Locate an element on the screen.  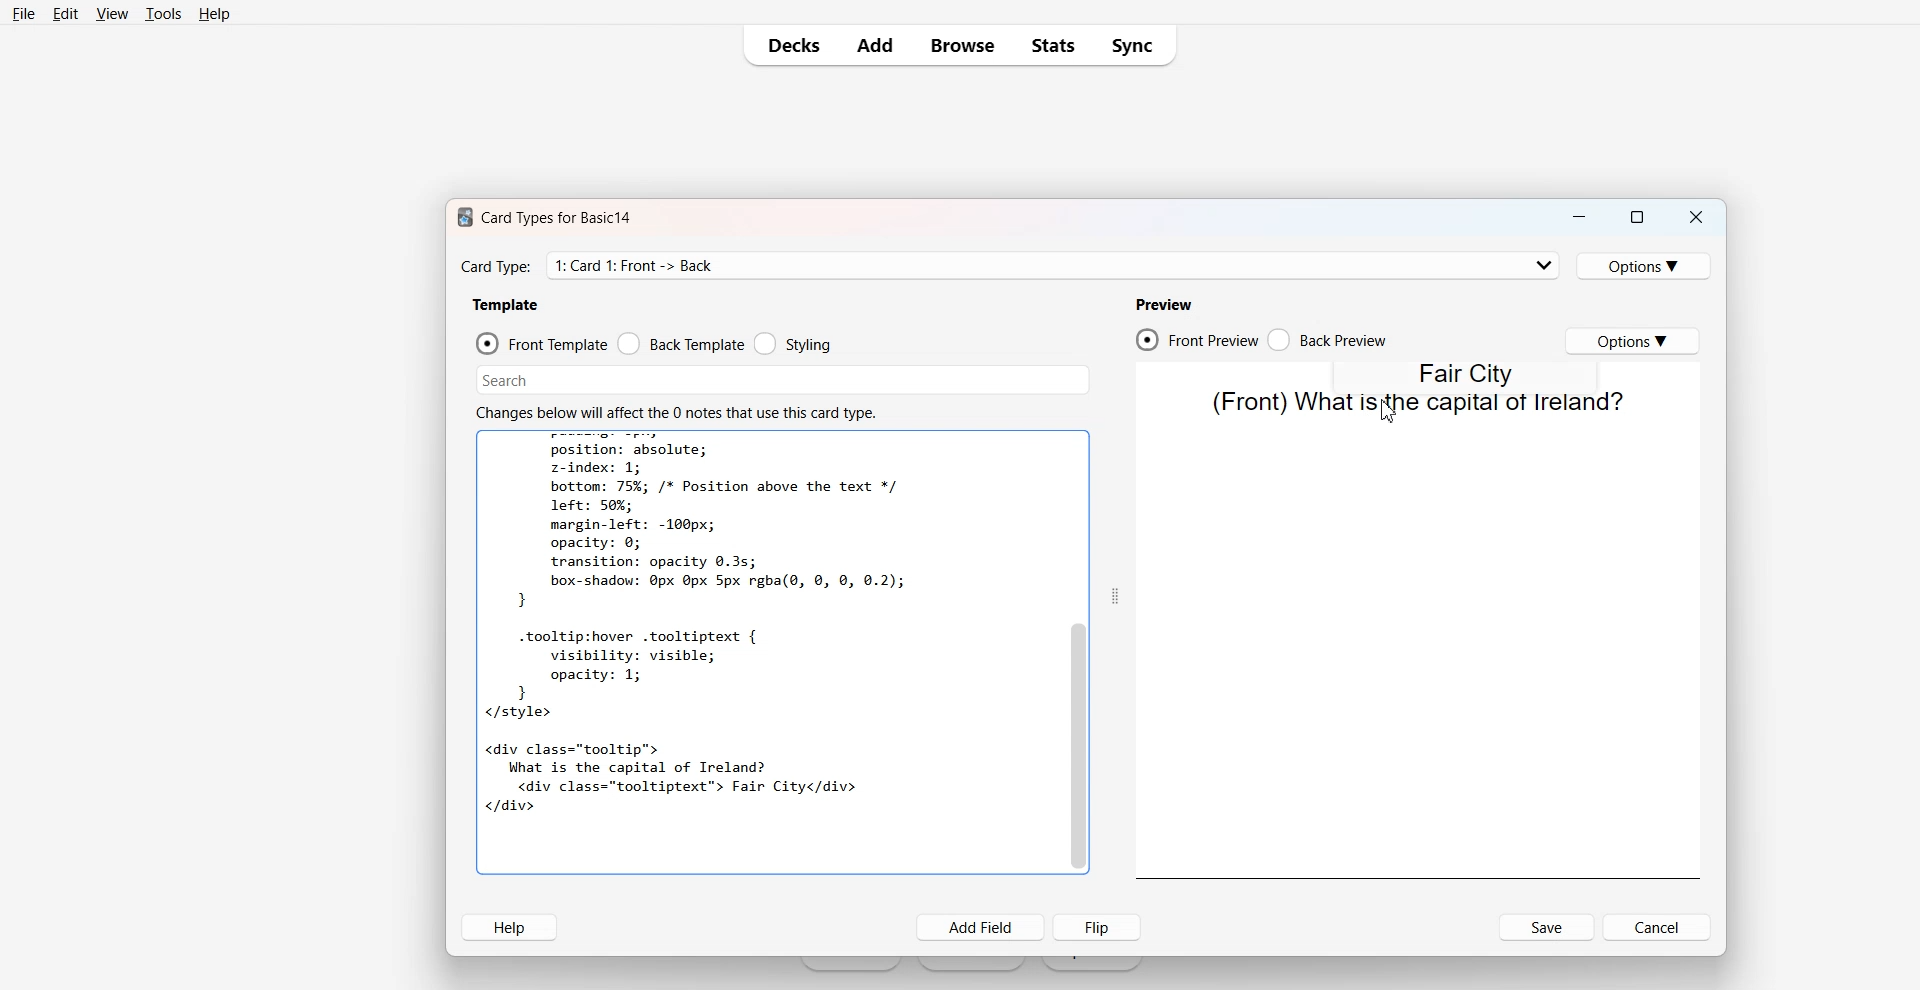
Card Type is located at coordinates (1053, 266).